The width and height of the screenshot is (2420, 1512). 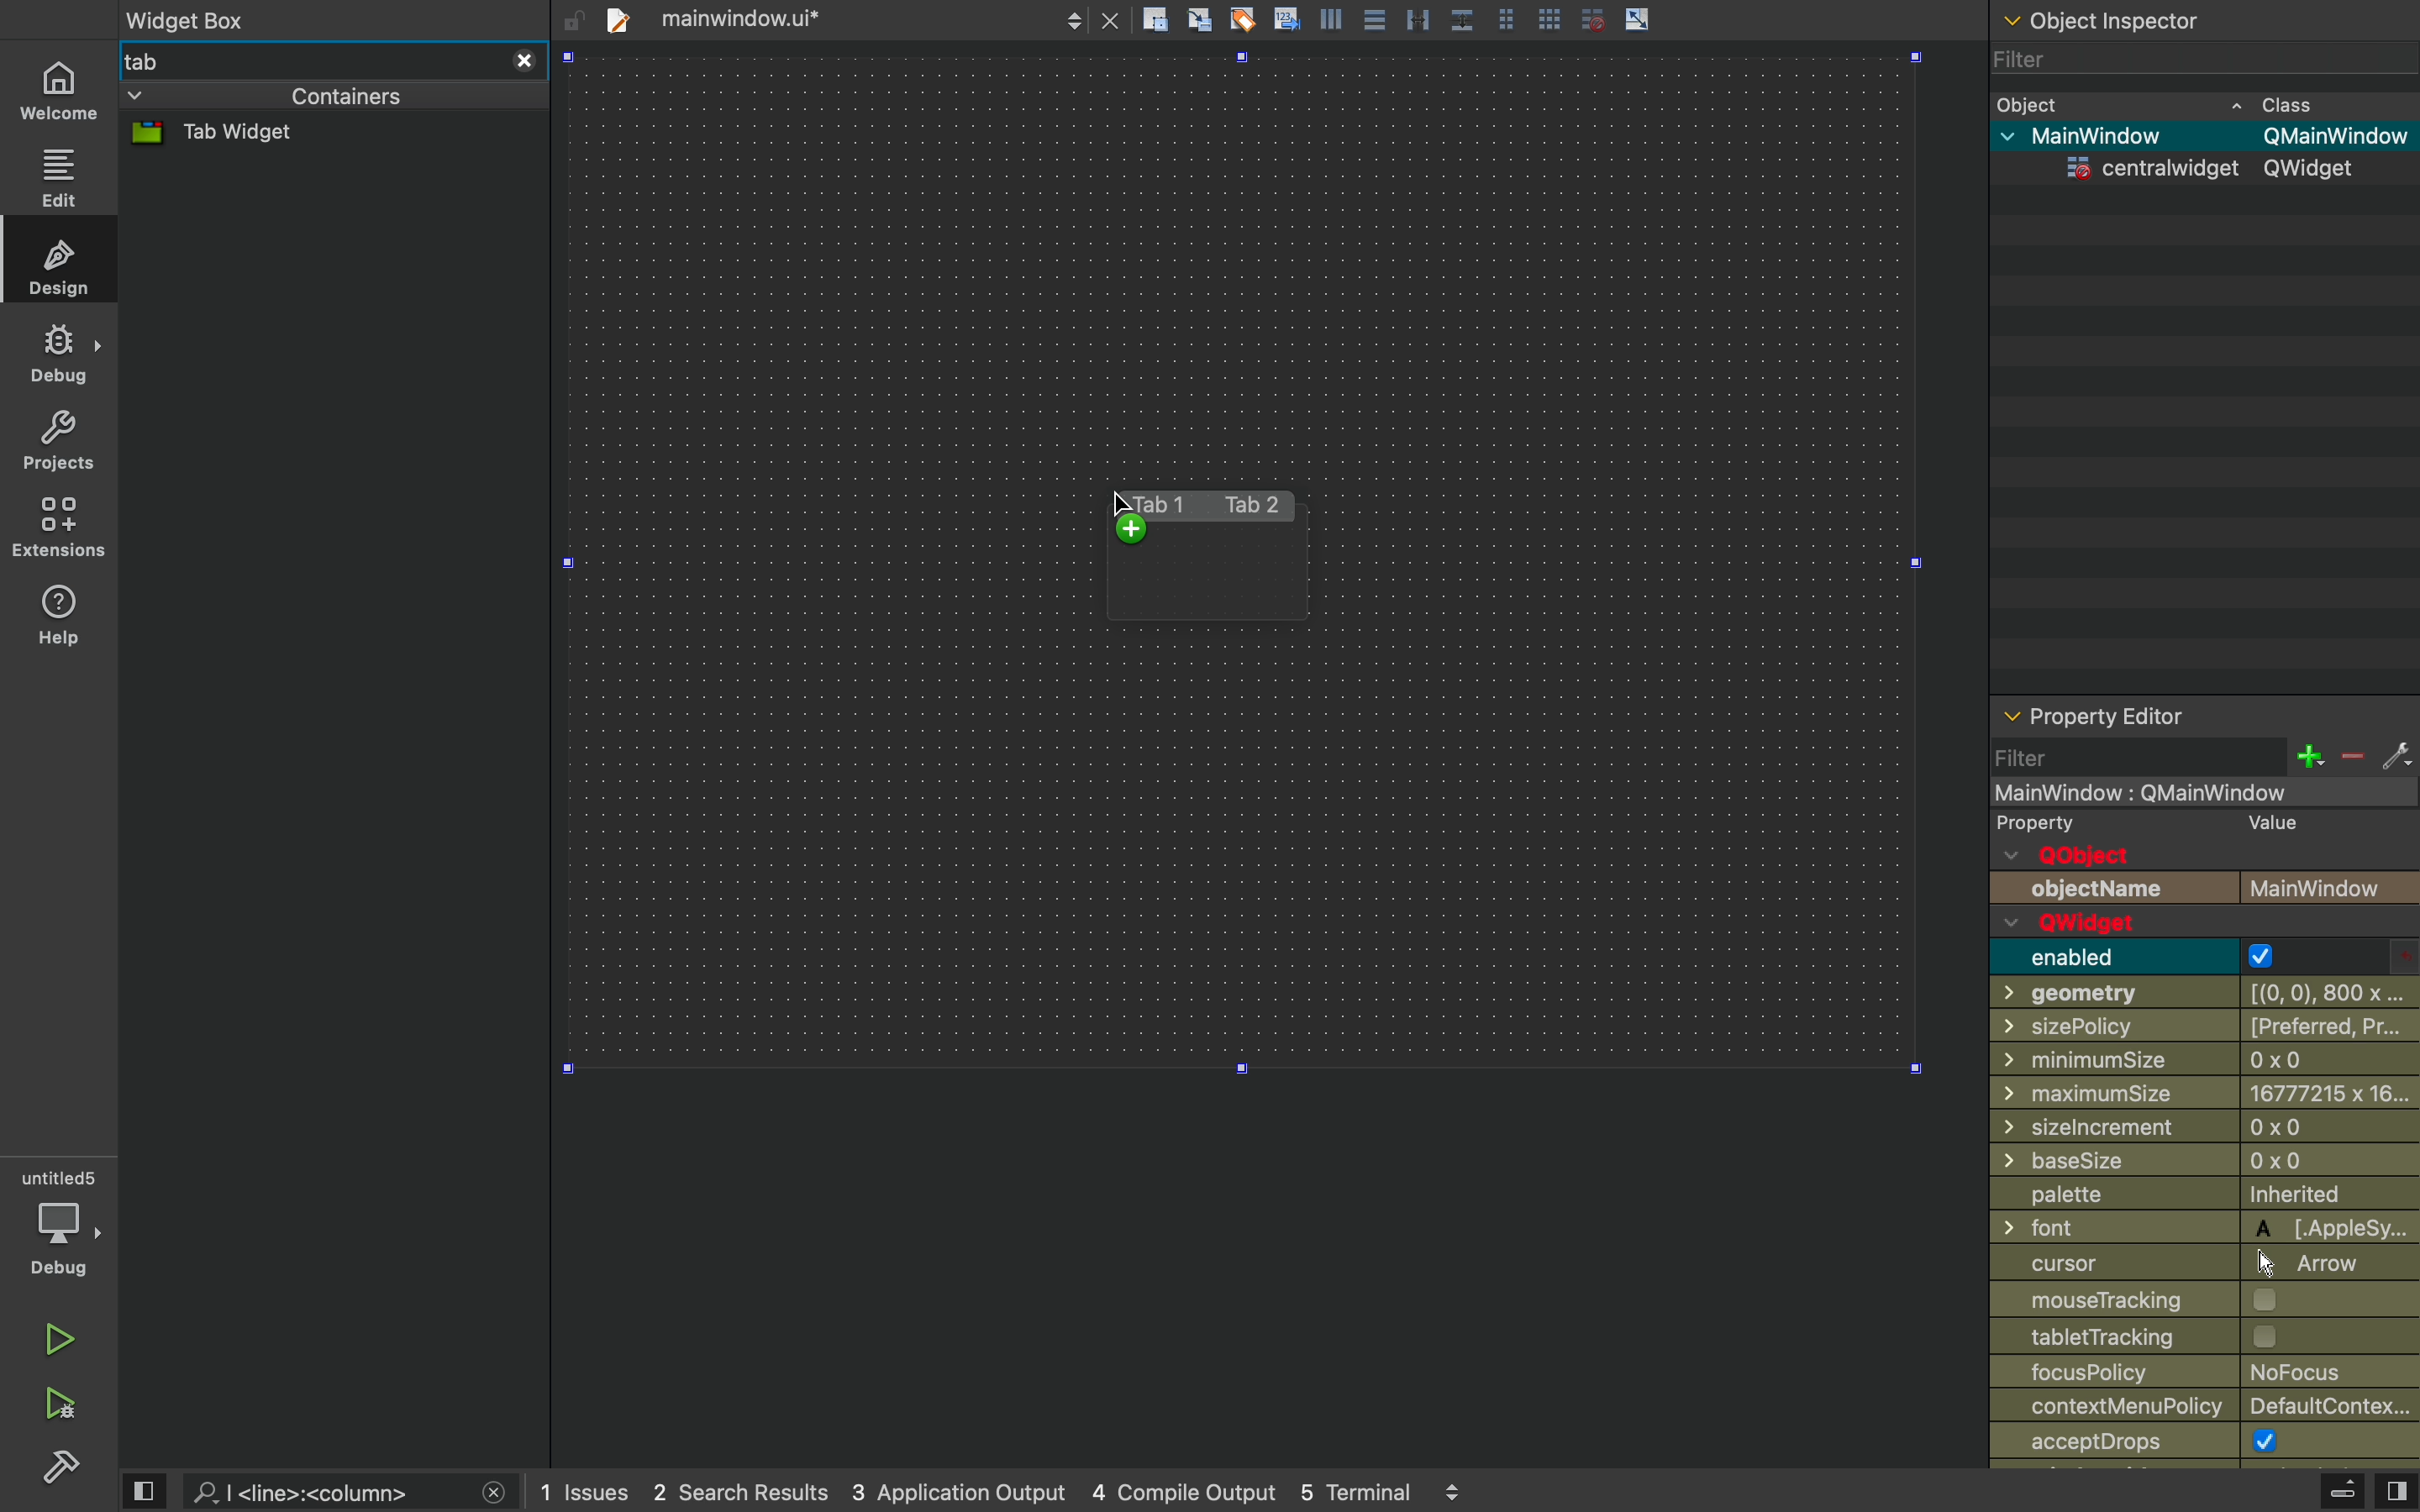 What do you see at coordinates (1548, 17) in the screenshot?
I see `grid view large` at bounding box center [1548, 17].